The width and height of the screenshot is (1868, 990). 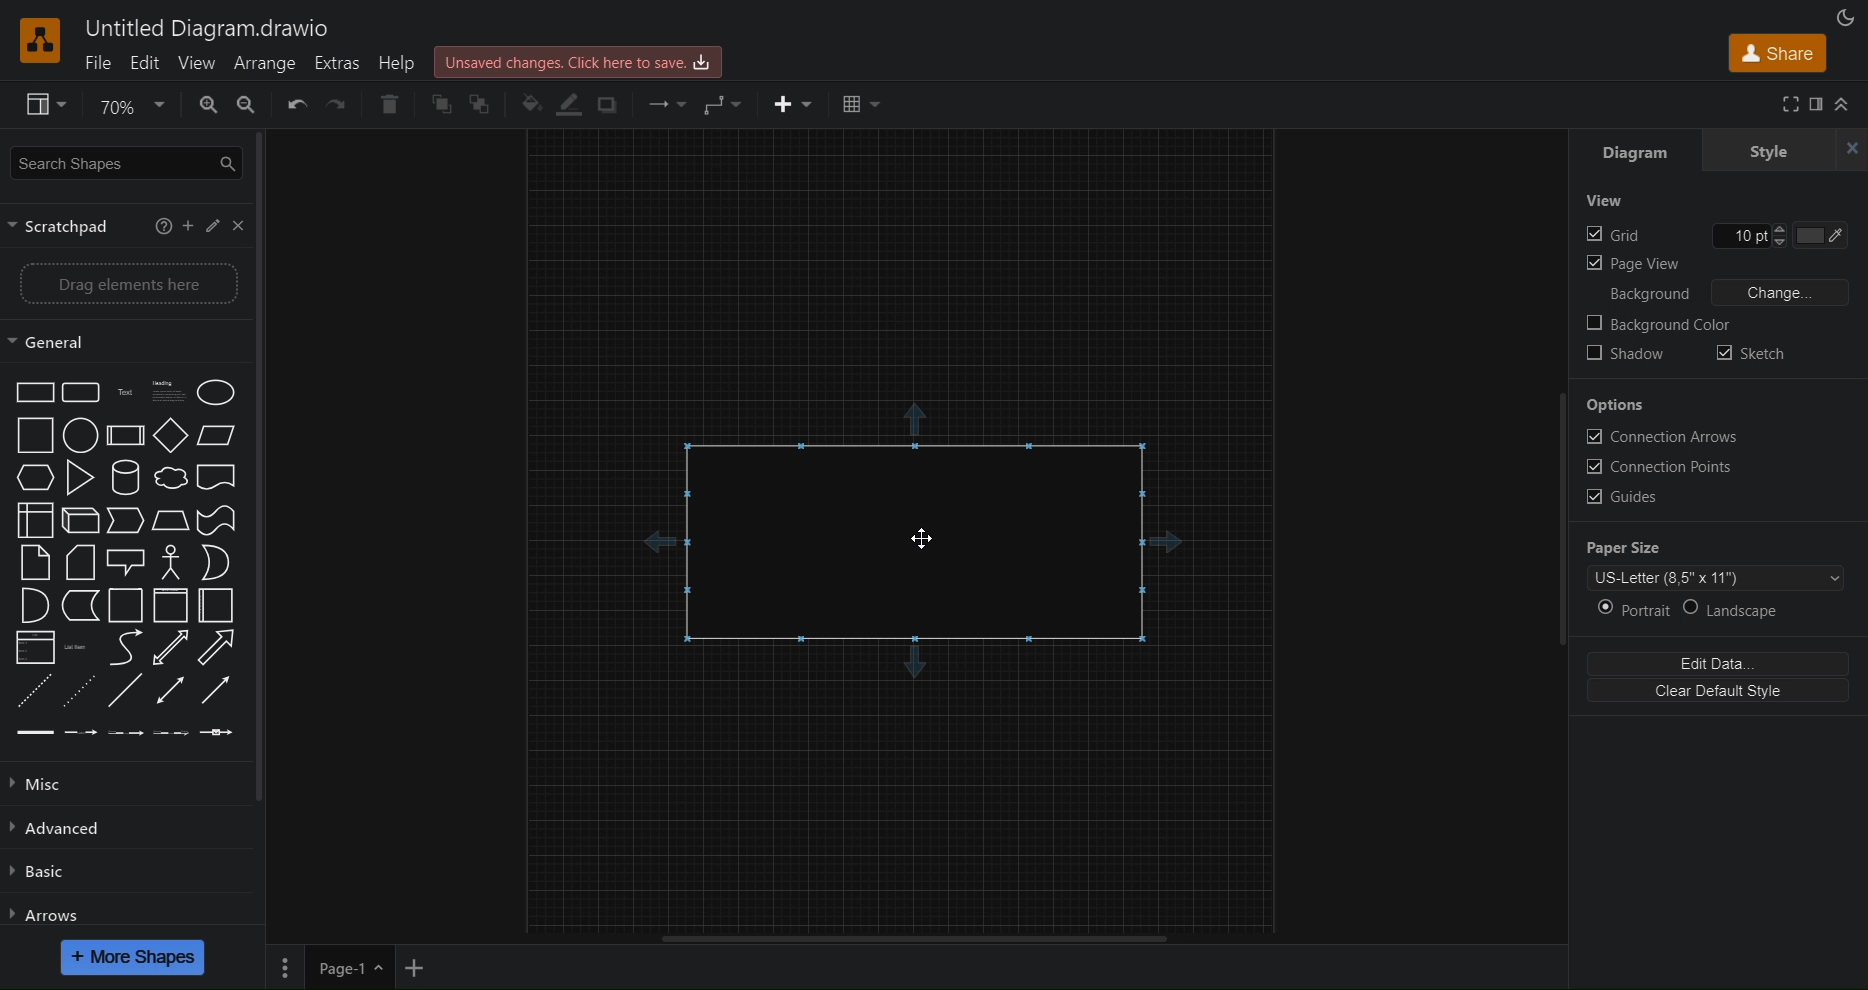 What do you see at coordinates (1849, 104) in the screenshot?
I see `Collapse` at bounding box center [1849, 104].